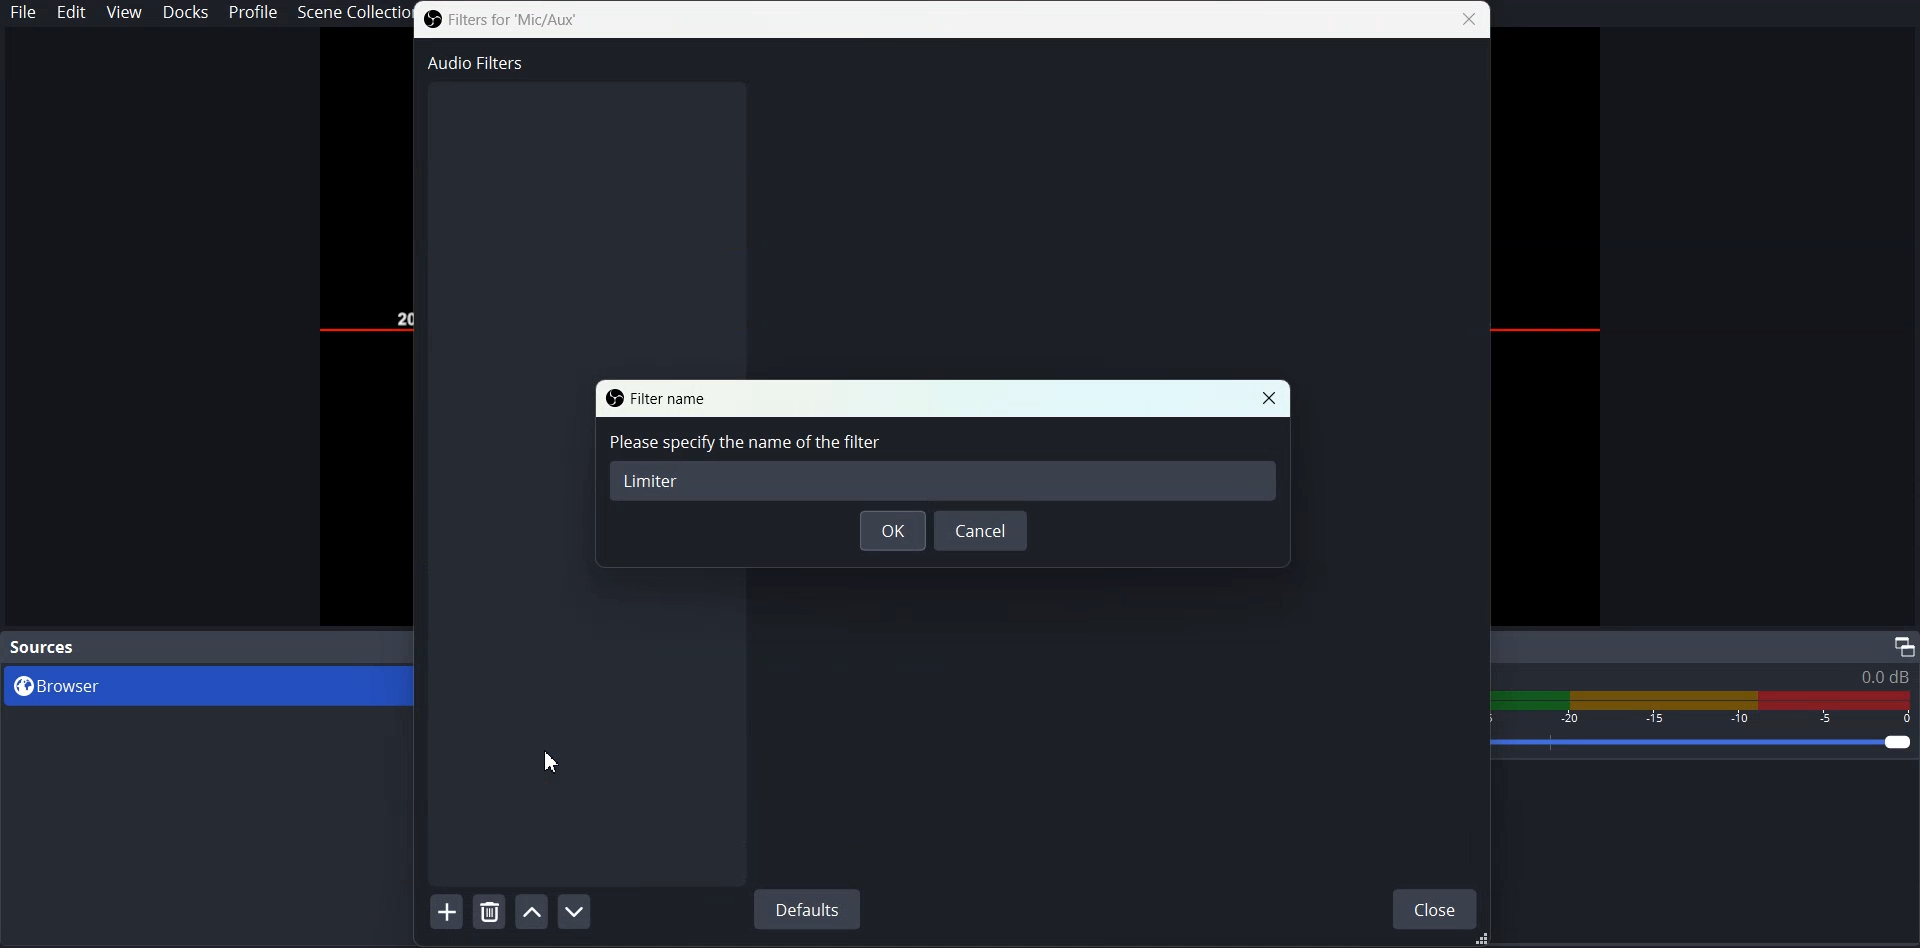  I want to click on View, so click(124, 13).